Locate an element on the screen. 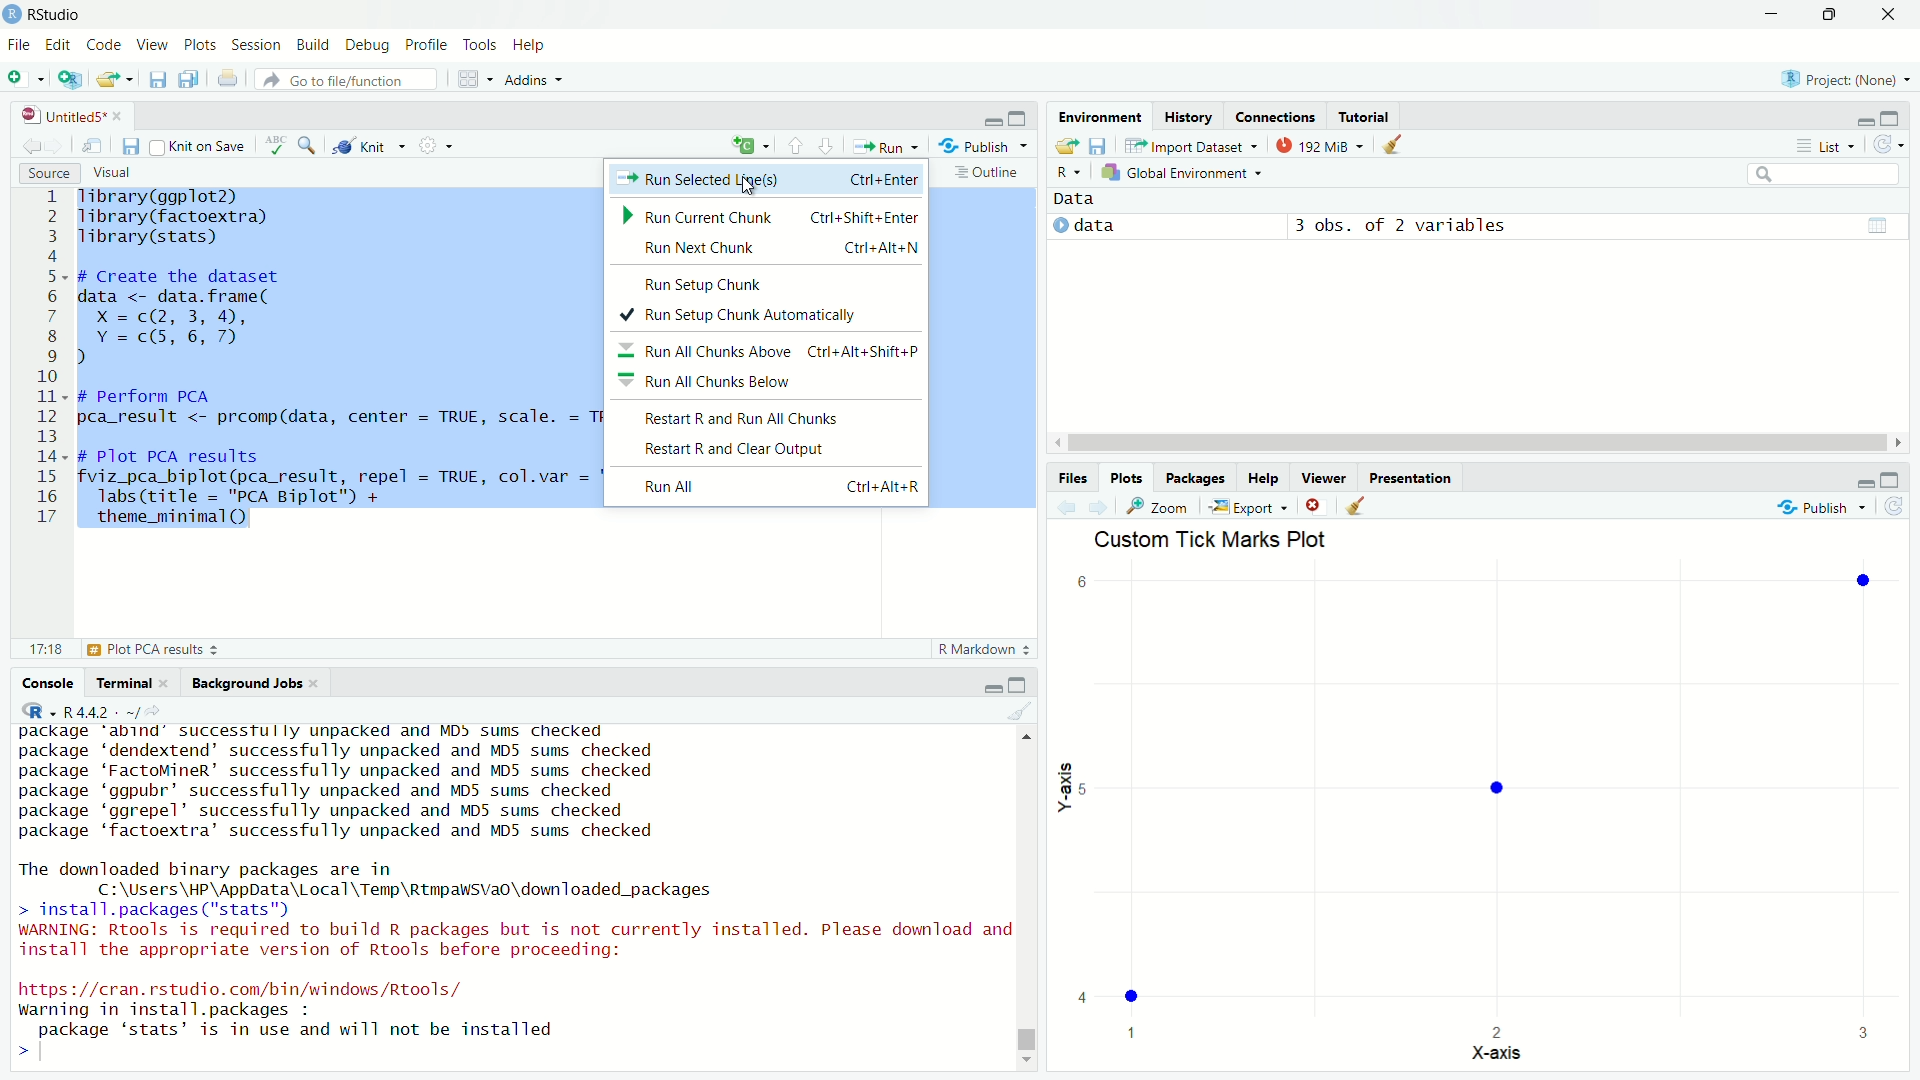 Image resolution: width=1920 pixels, height=1080 pixels. cursor is located at coordinates (751, 187).